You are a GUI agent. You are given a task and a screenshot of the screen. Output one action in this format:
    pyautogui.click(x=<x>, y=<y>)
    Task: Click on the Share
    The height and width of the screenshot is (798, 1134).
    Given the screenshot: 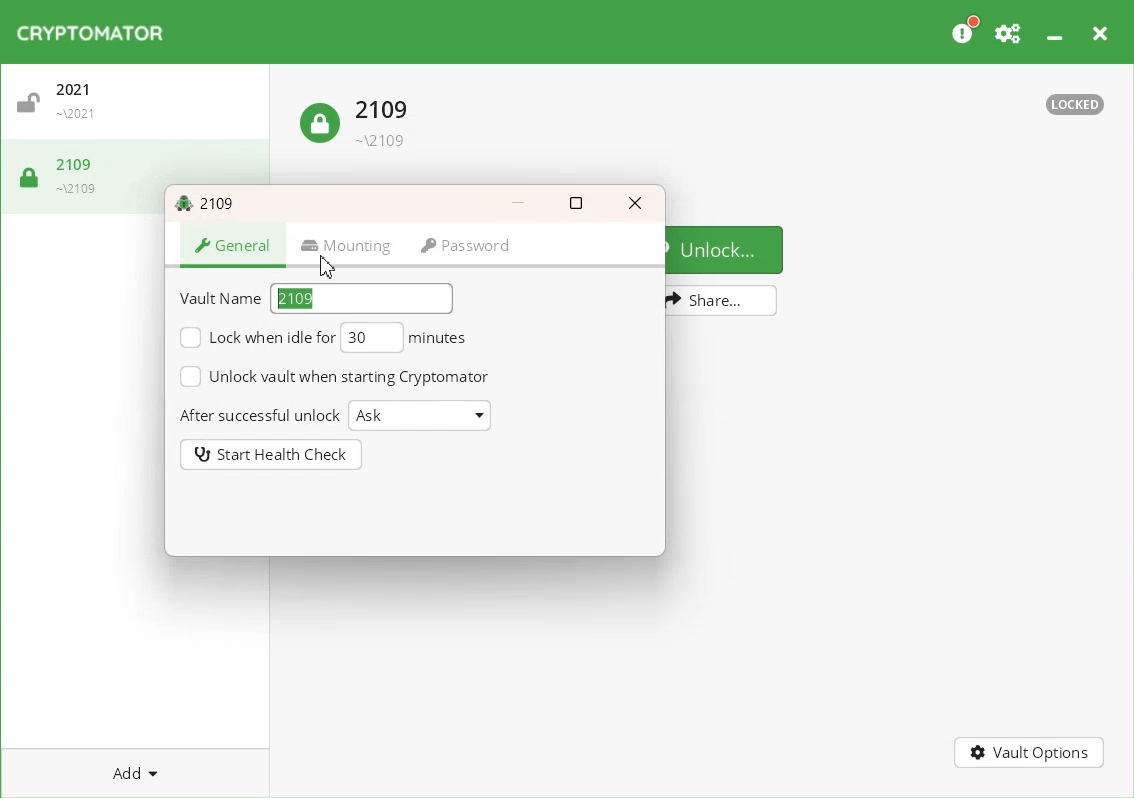 What is the action you would take?
    pyautogui.click(x=722, y=301)
    